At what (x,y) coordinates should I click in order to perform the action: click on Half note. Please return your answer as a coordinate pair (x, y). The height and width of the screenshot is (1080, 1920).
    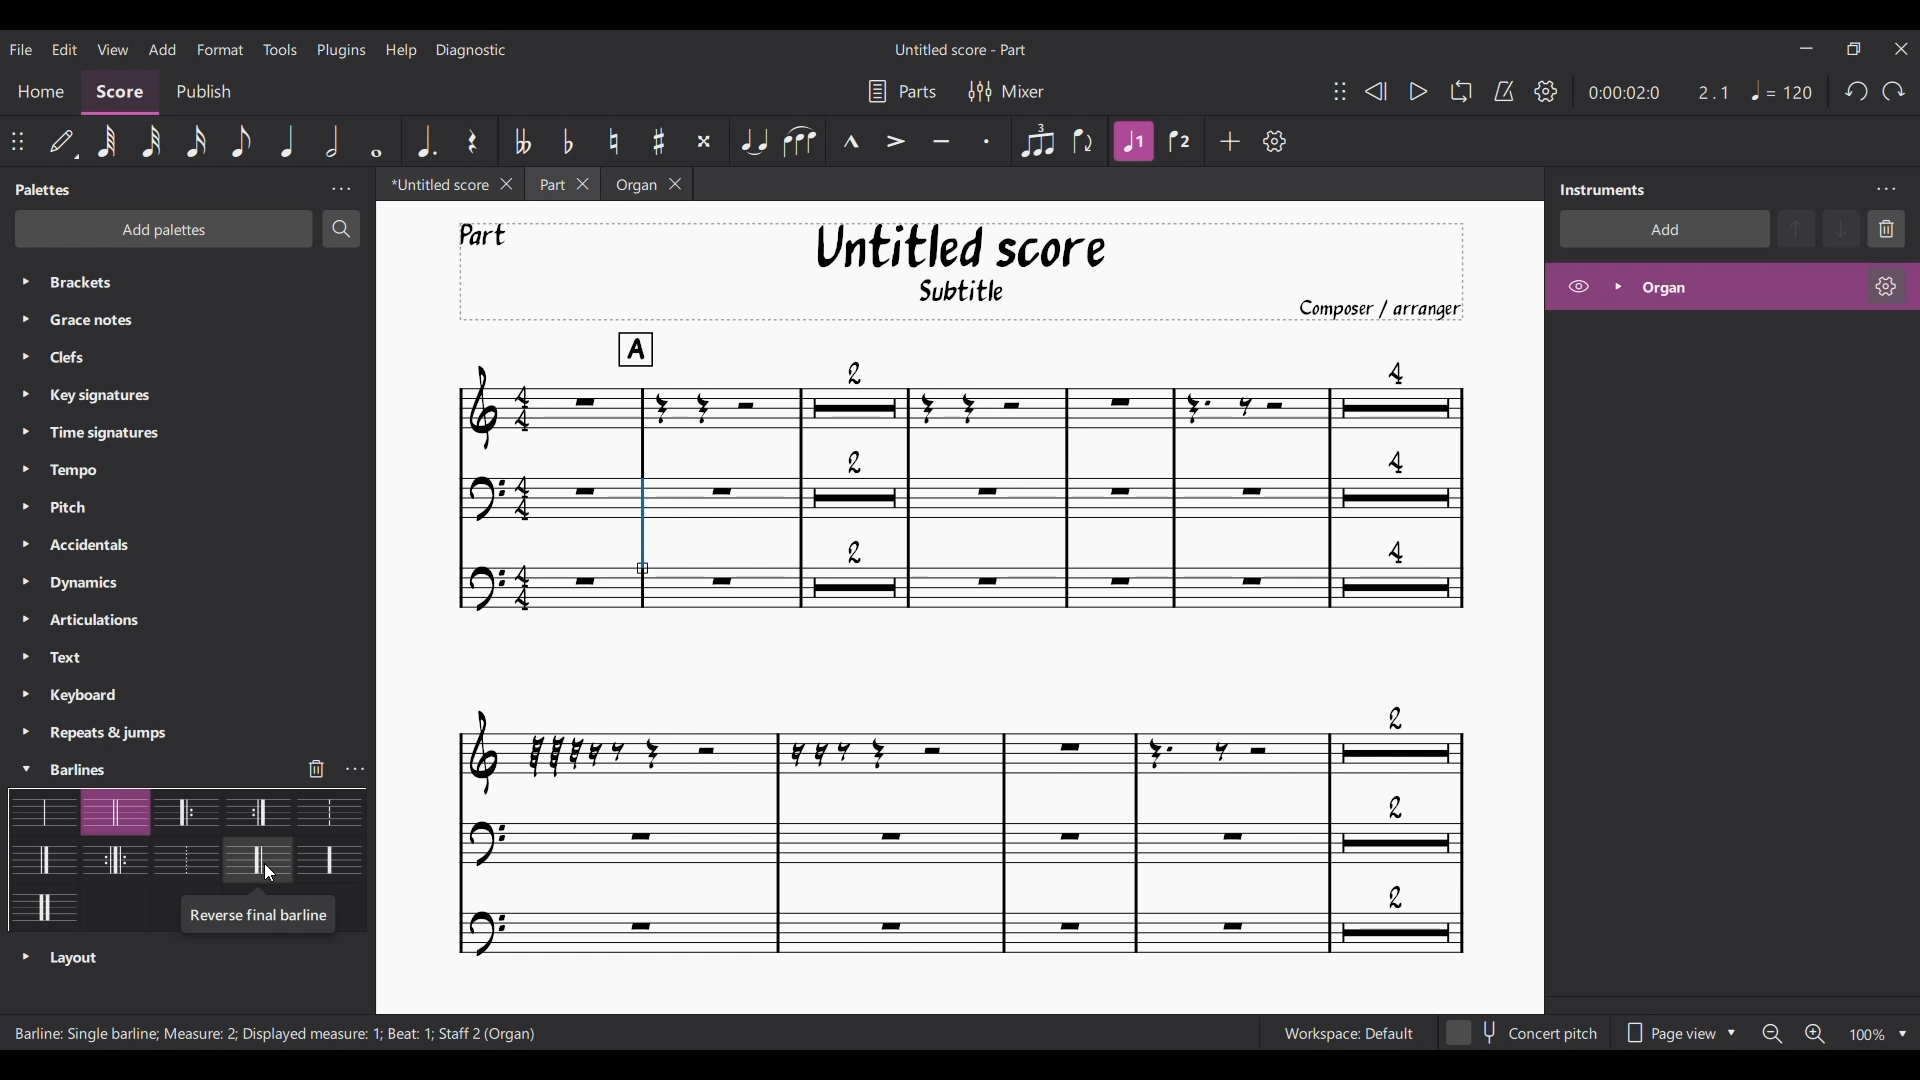
    Looking at the image, I should click on (332, 140).